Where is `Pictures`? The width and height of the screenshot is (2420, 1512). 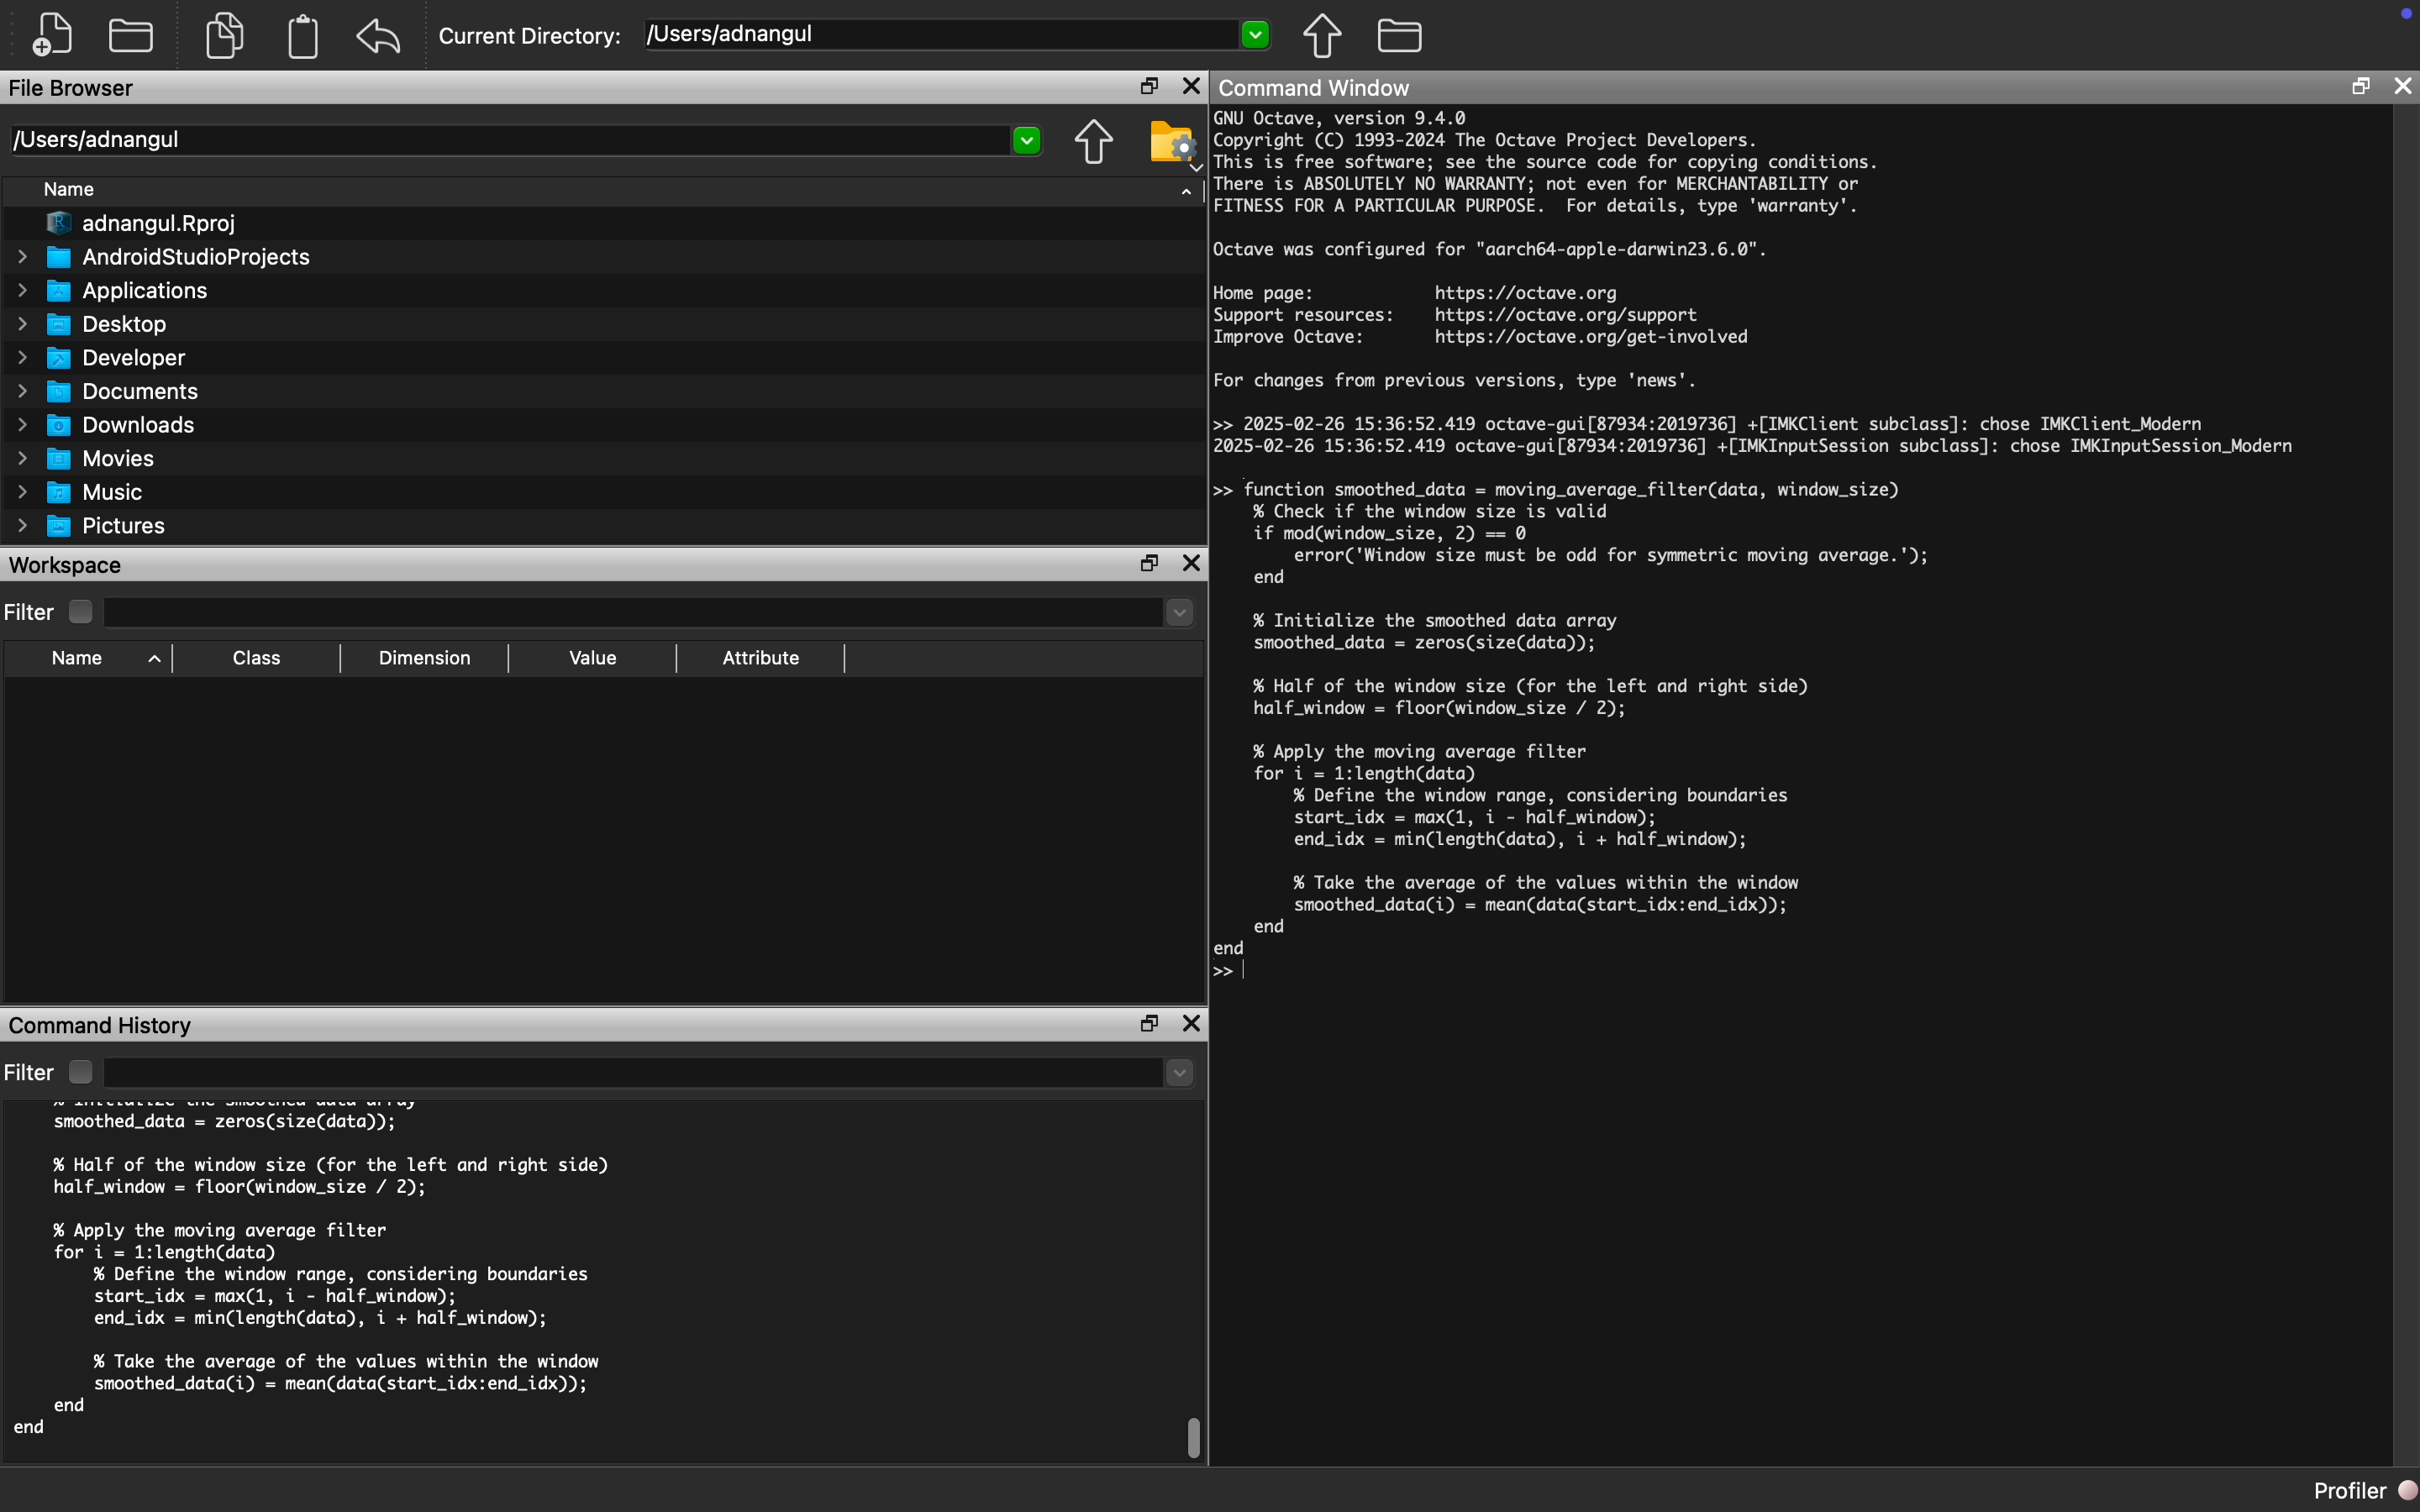 Pictures is located at coordinates (95, 527).